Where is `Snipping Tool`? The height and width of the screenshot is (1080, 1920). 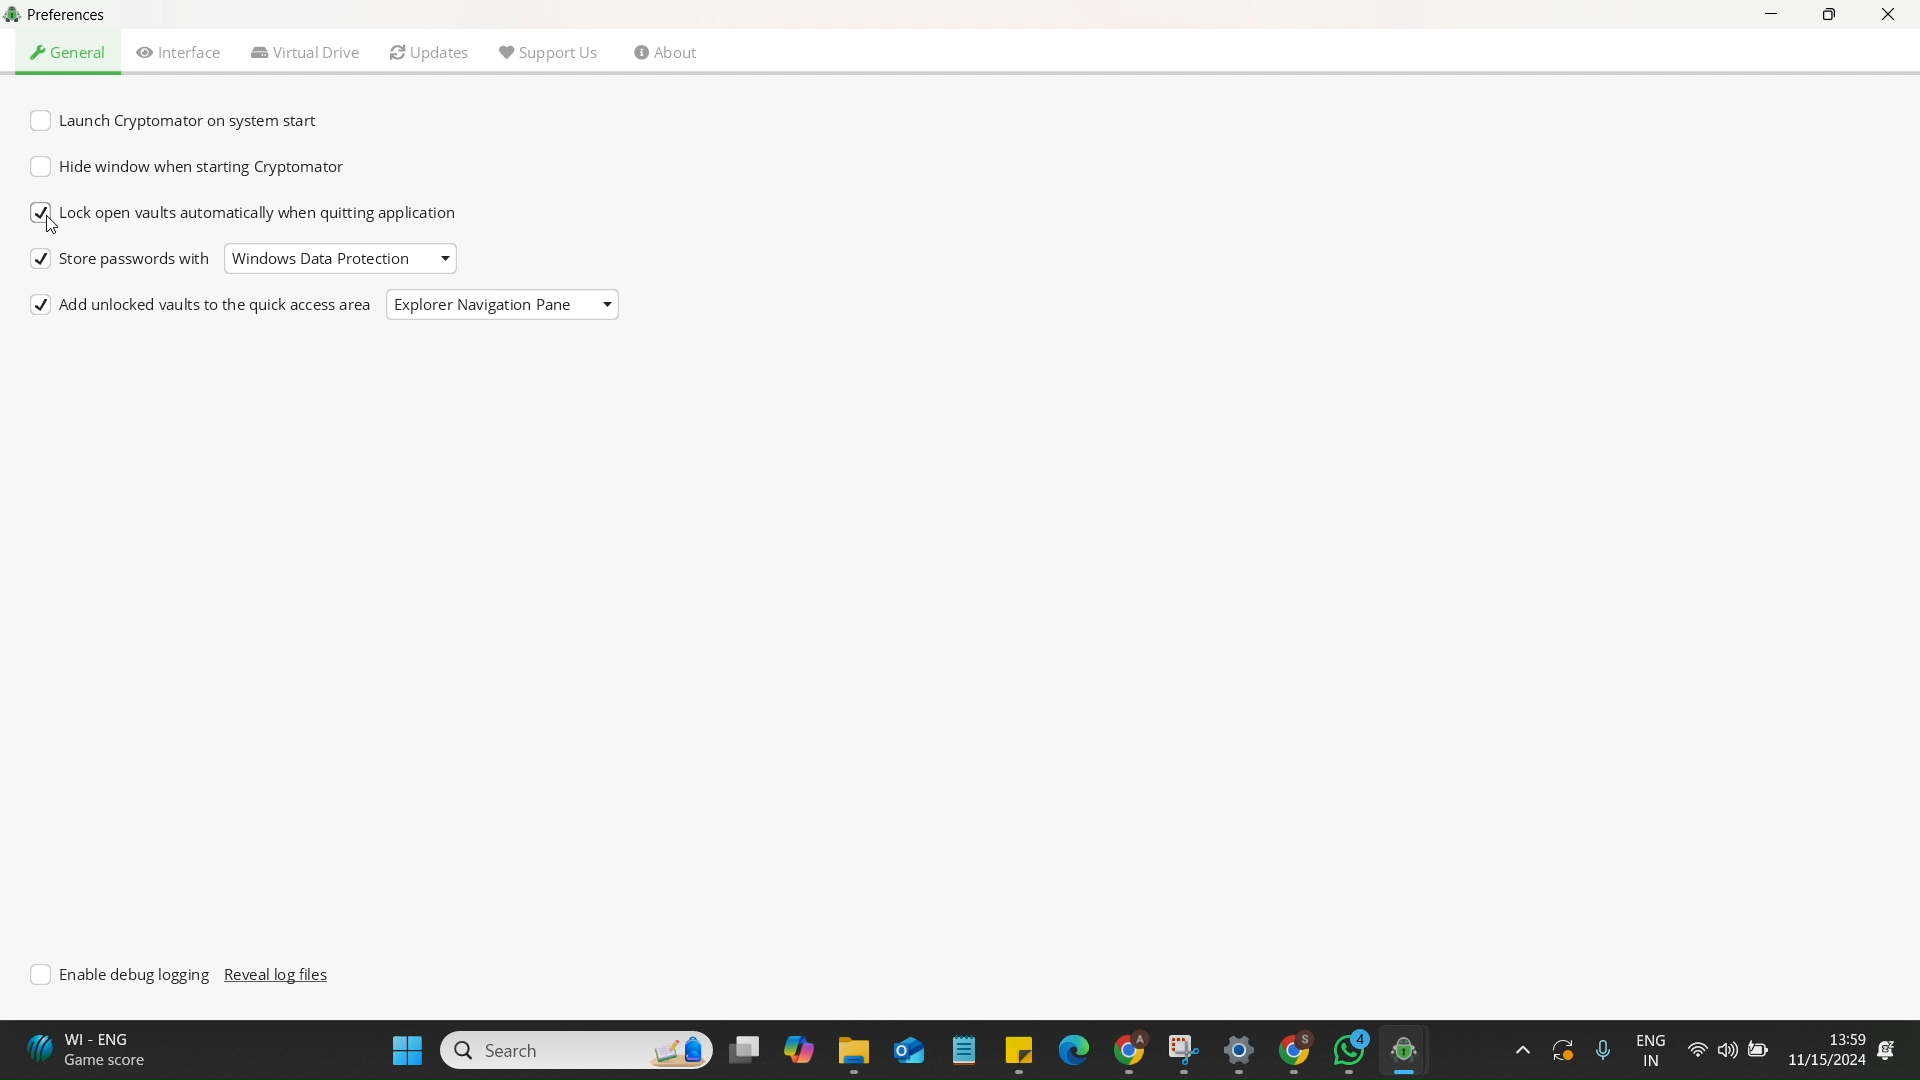
Snipping Tool is located at coordinates (1180, 1049).